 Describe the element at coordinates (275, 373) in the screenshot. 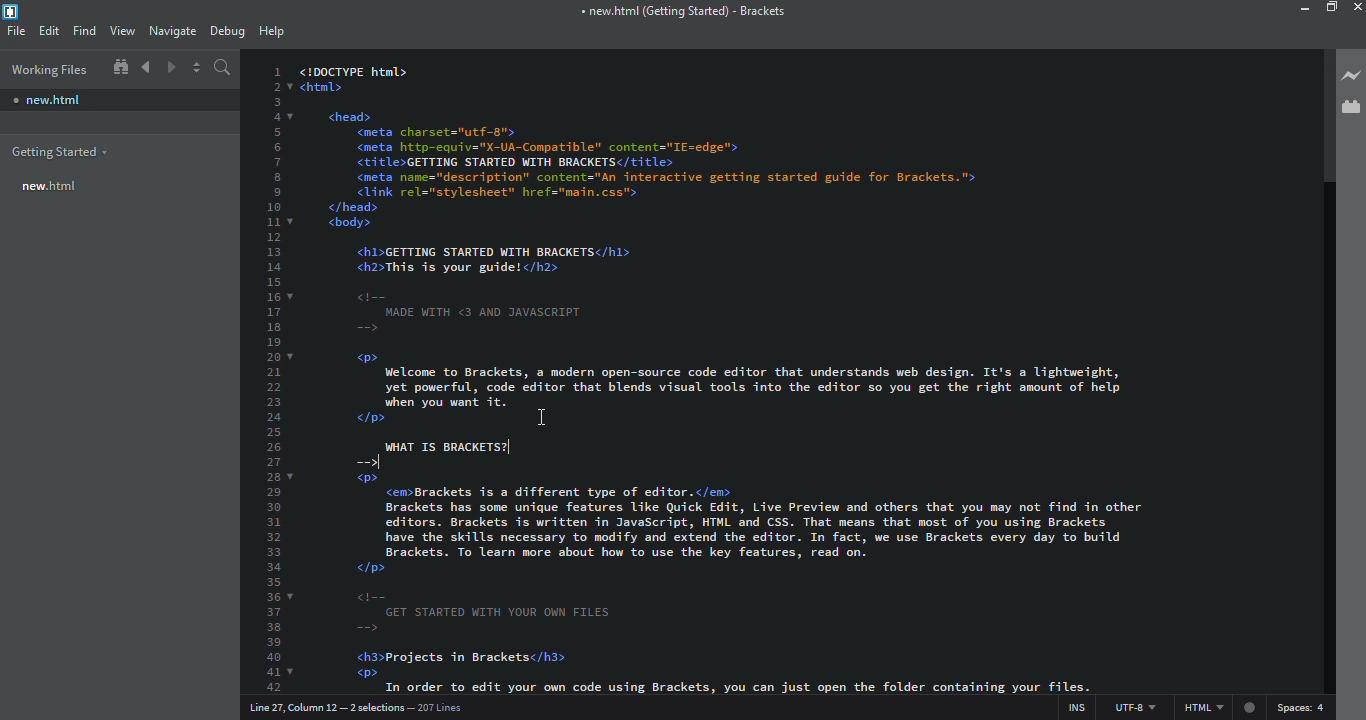

I see `line number` at that location.